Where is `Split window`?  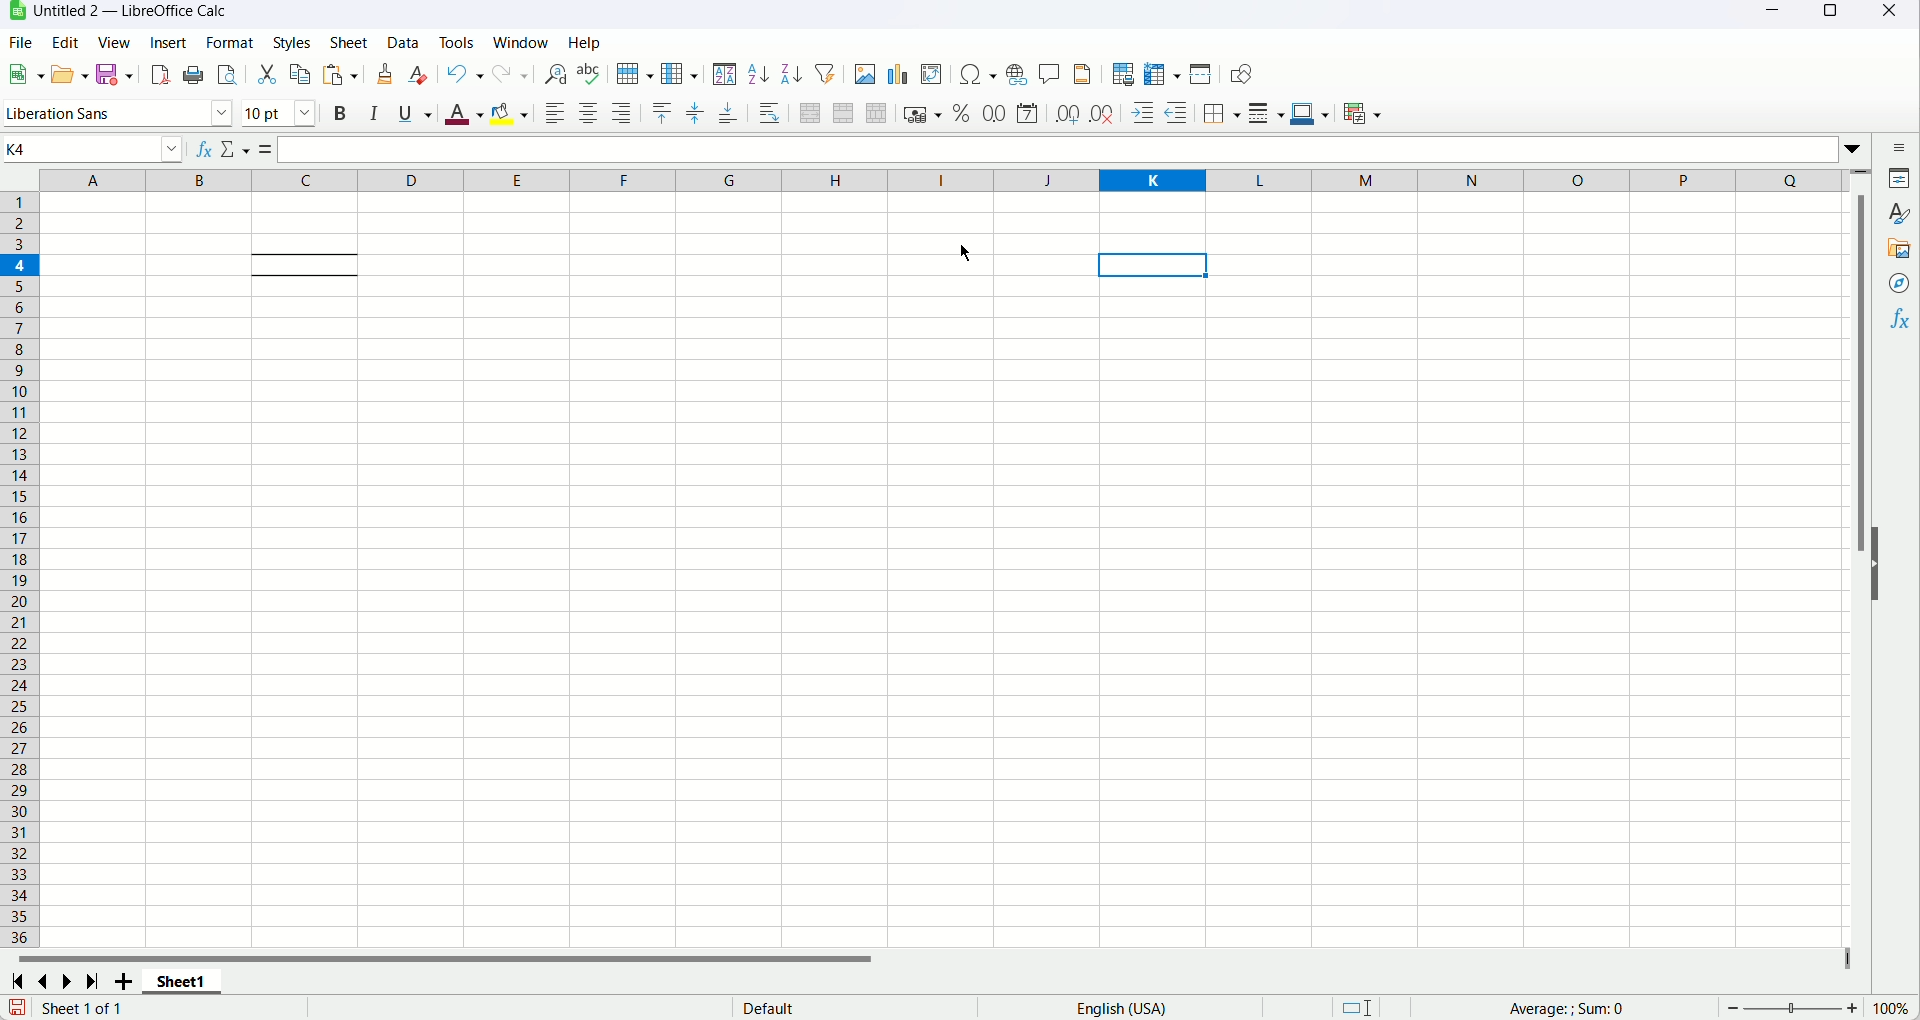 Split window is located at coordinates (1201, 74).